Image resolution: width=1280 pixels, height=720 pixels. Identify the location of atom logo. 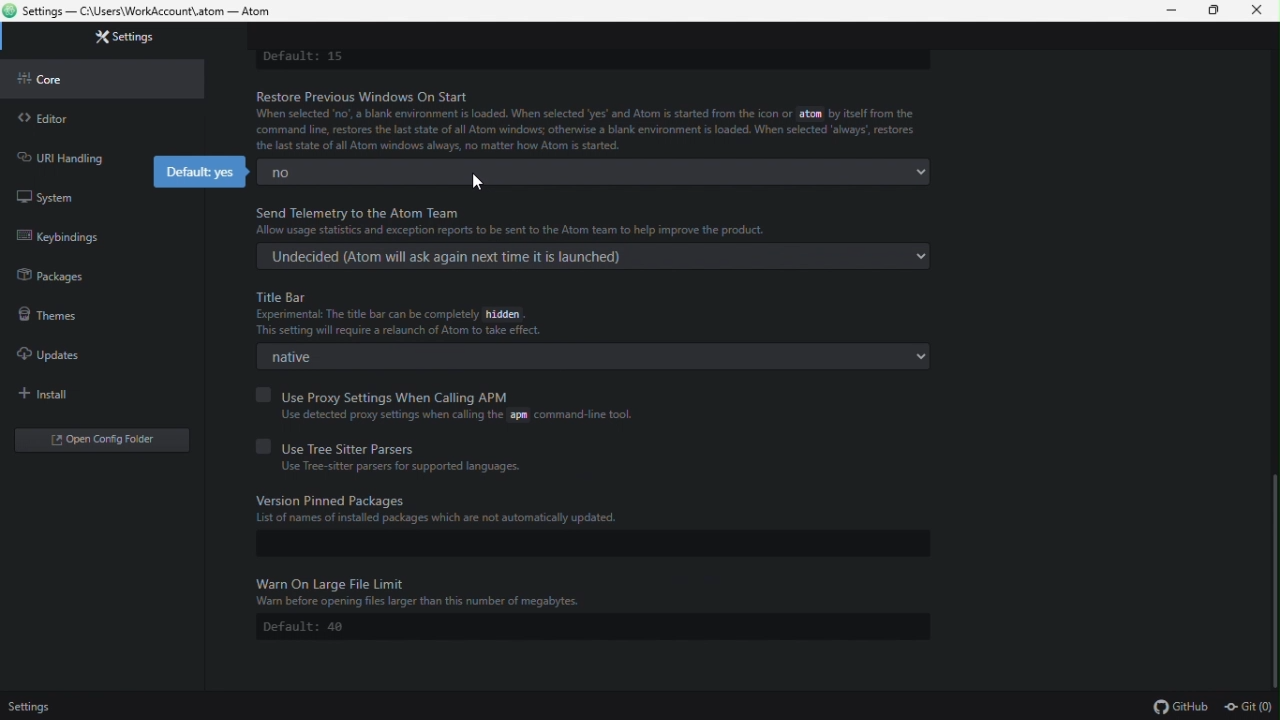
(12, 11).